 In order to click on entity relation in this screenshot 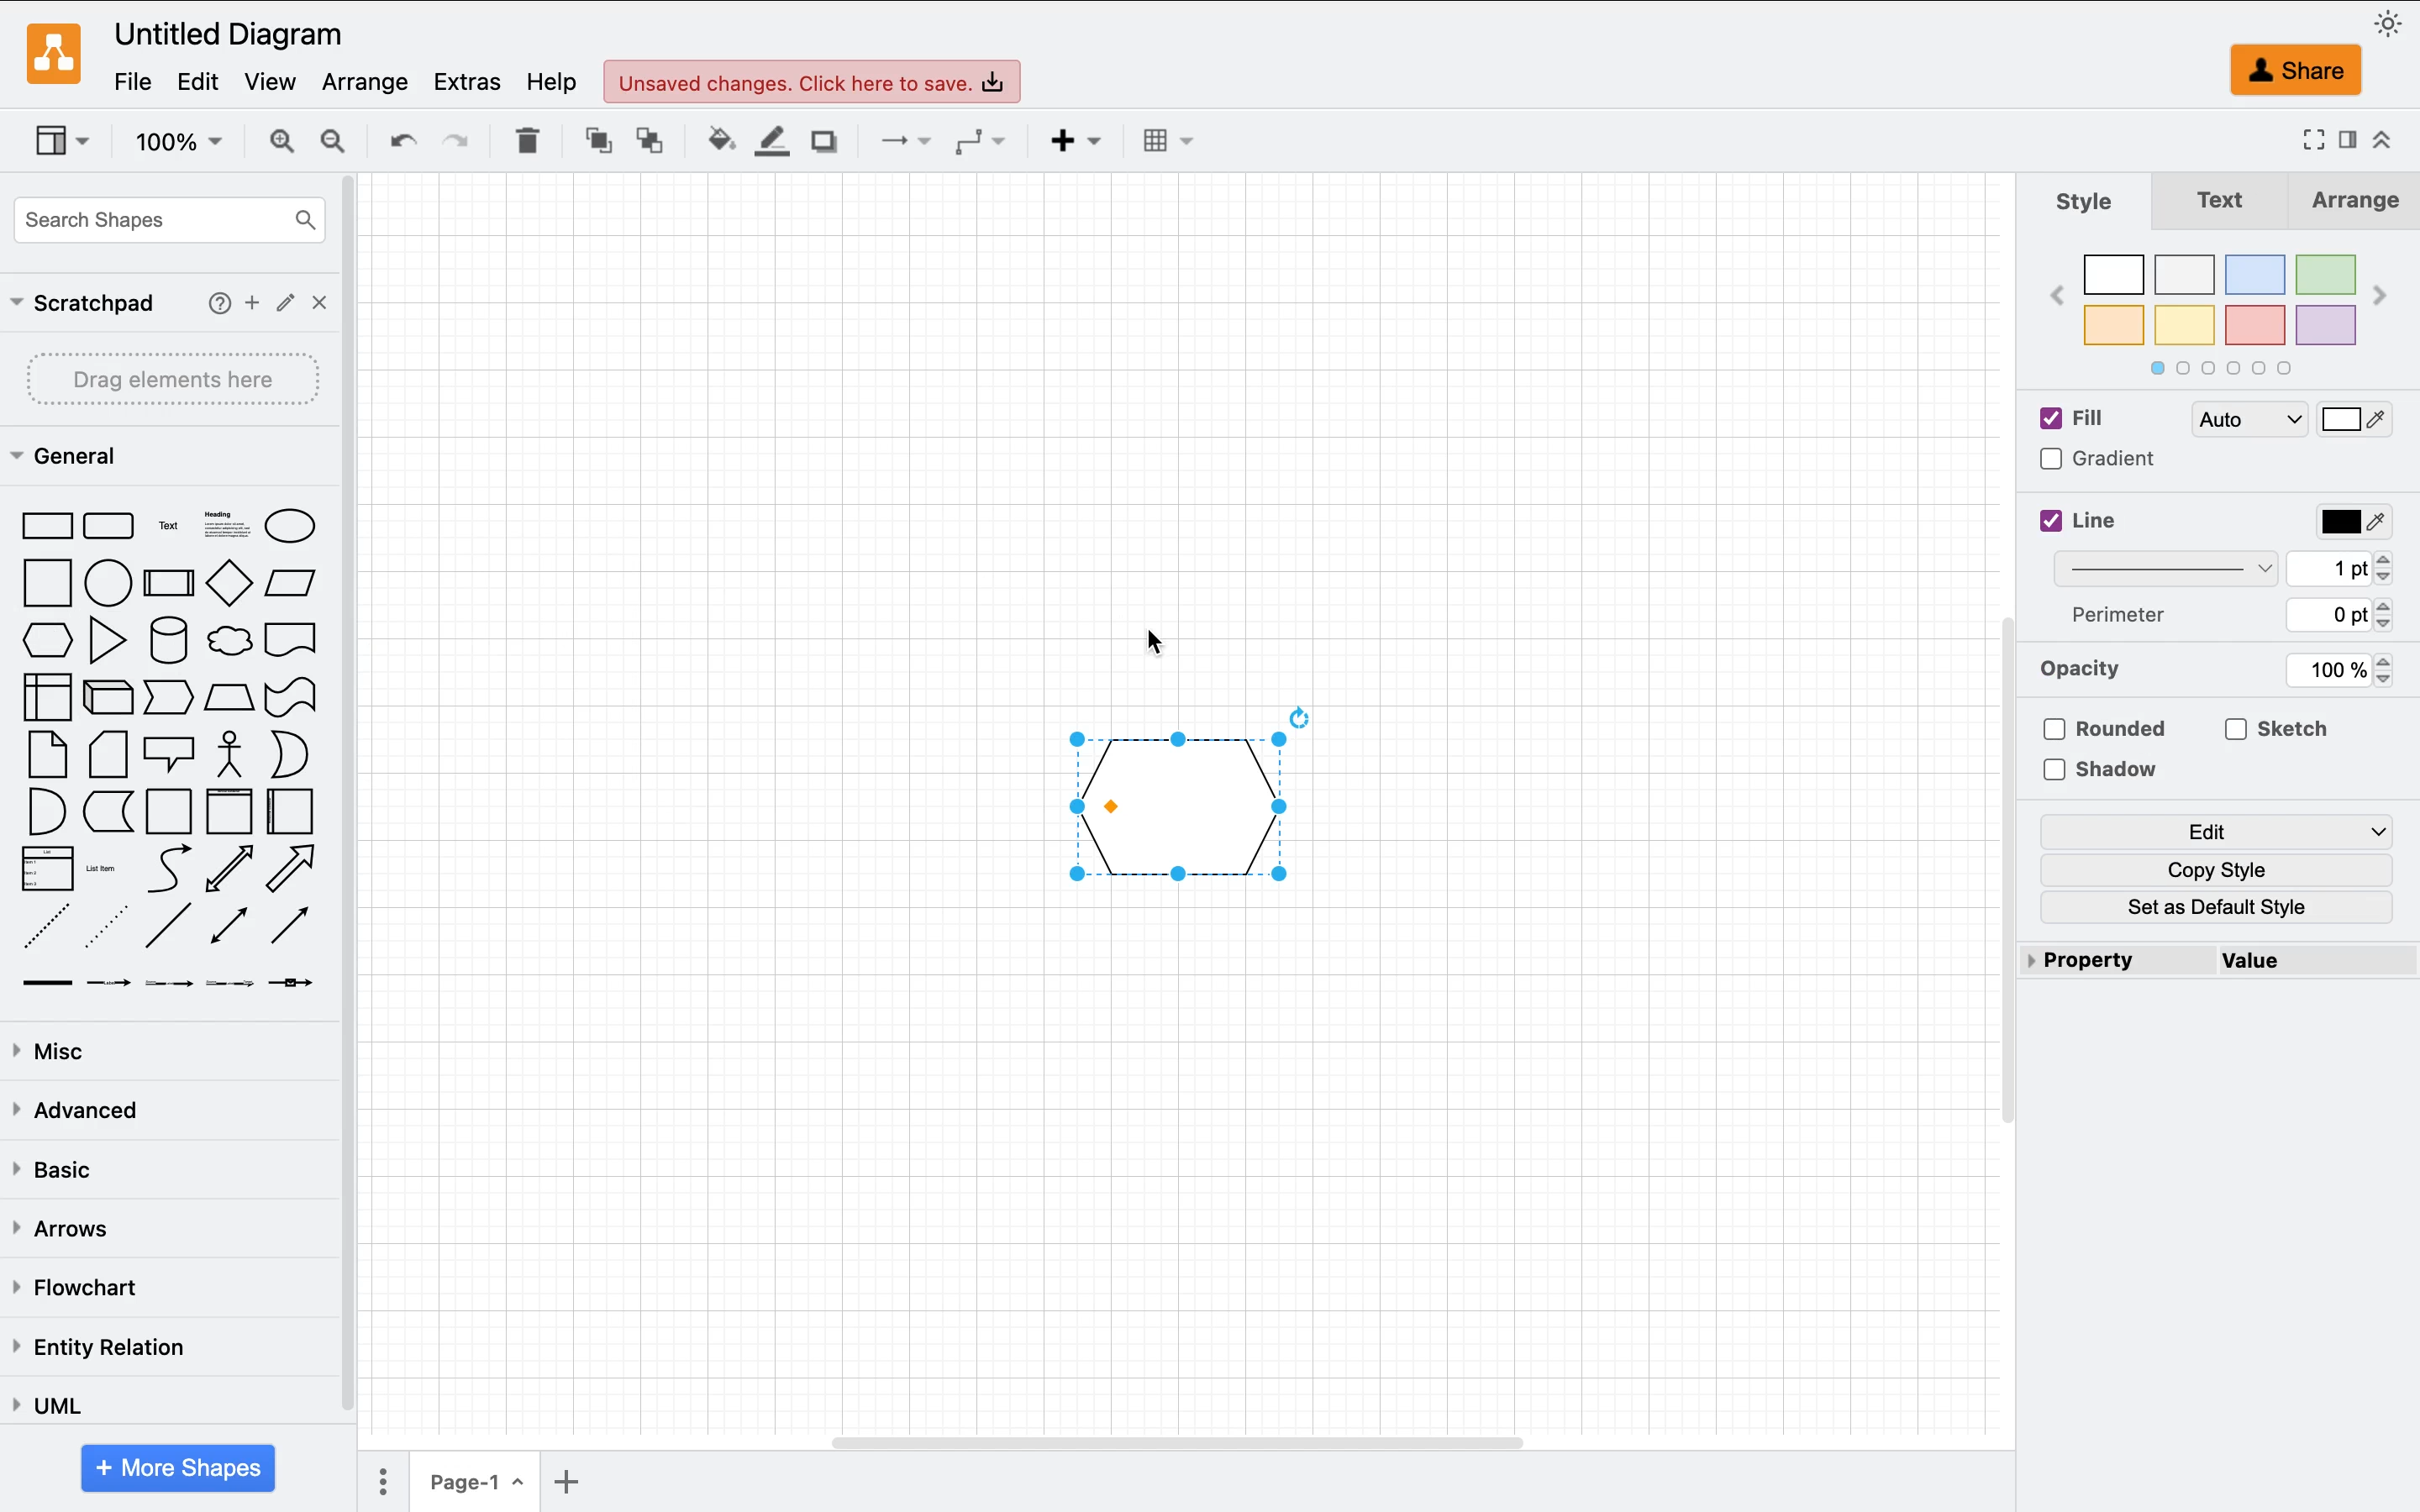, I will do `click(98, 1348)`.